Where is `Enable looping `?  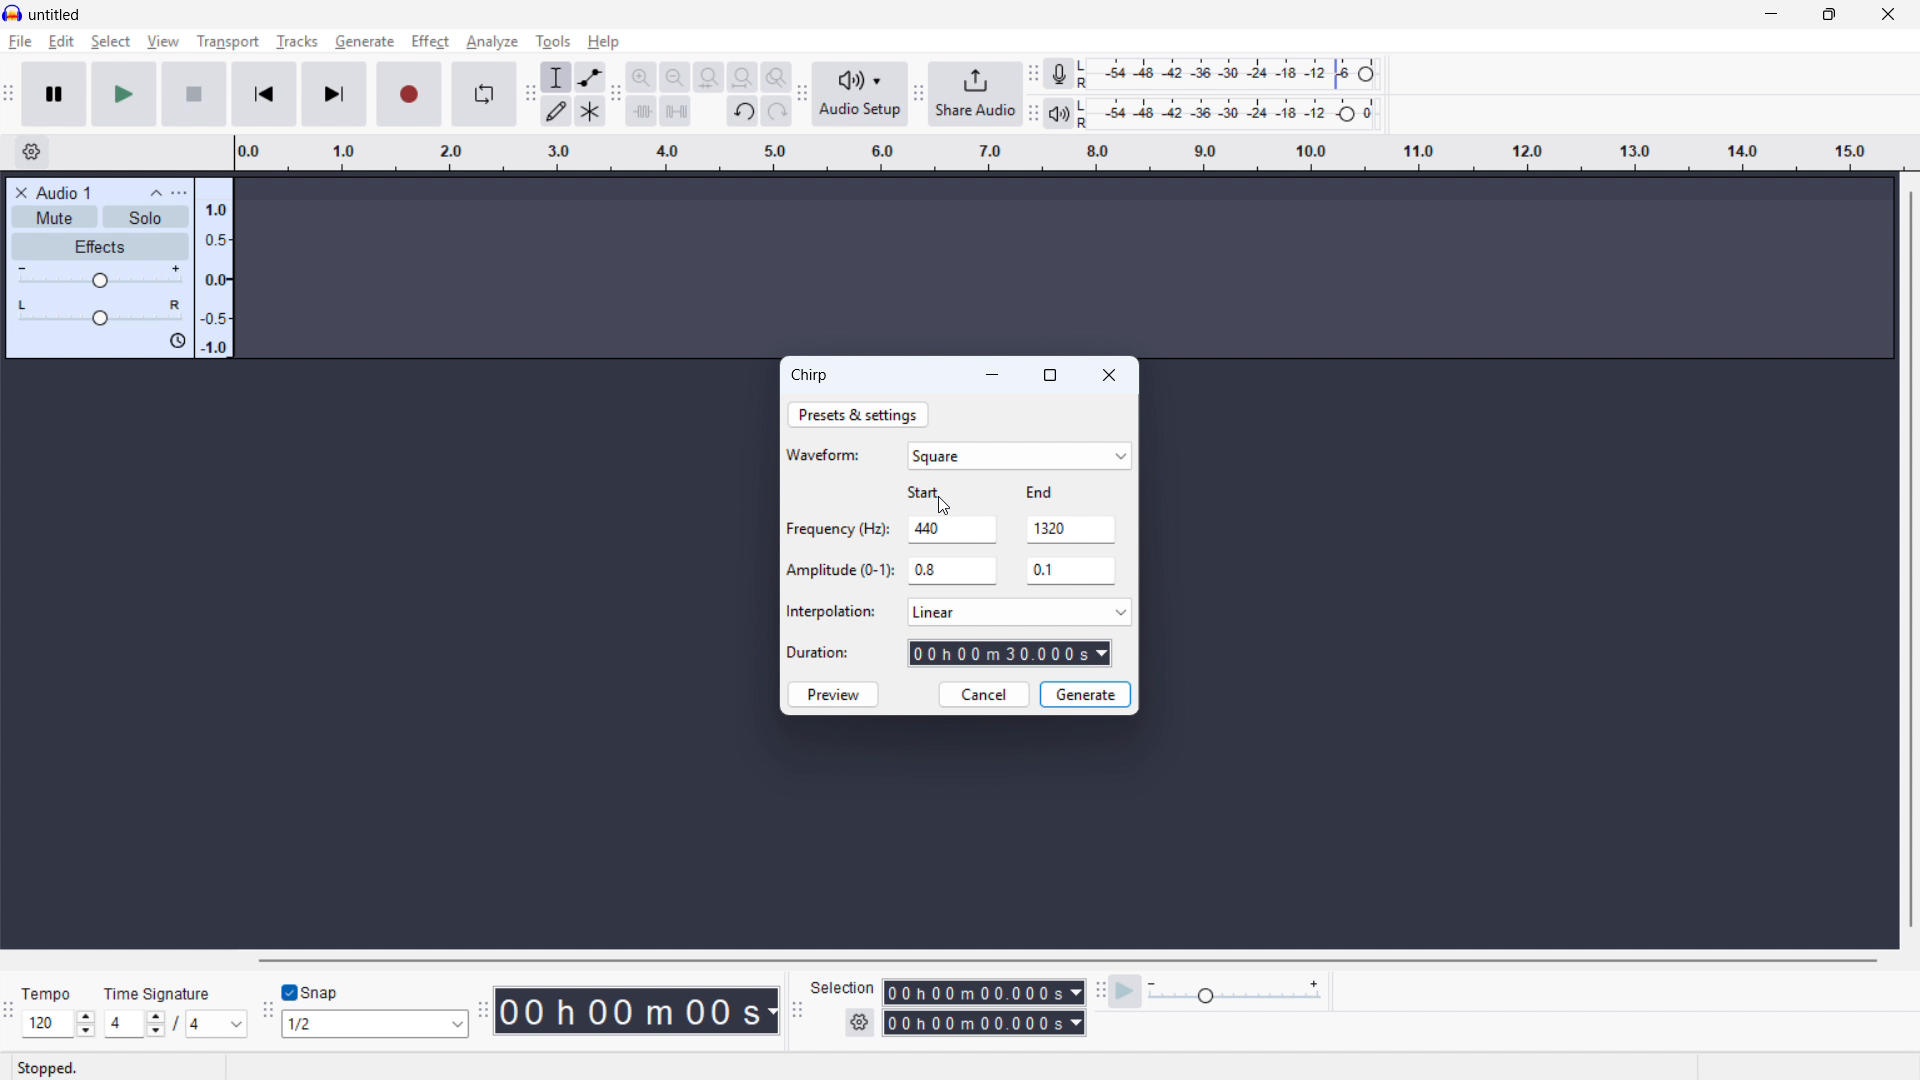
Enable looping  is located at coordinates (483, 93).